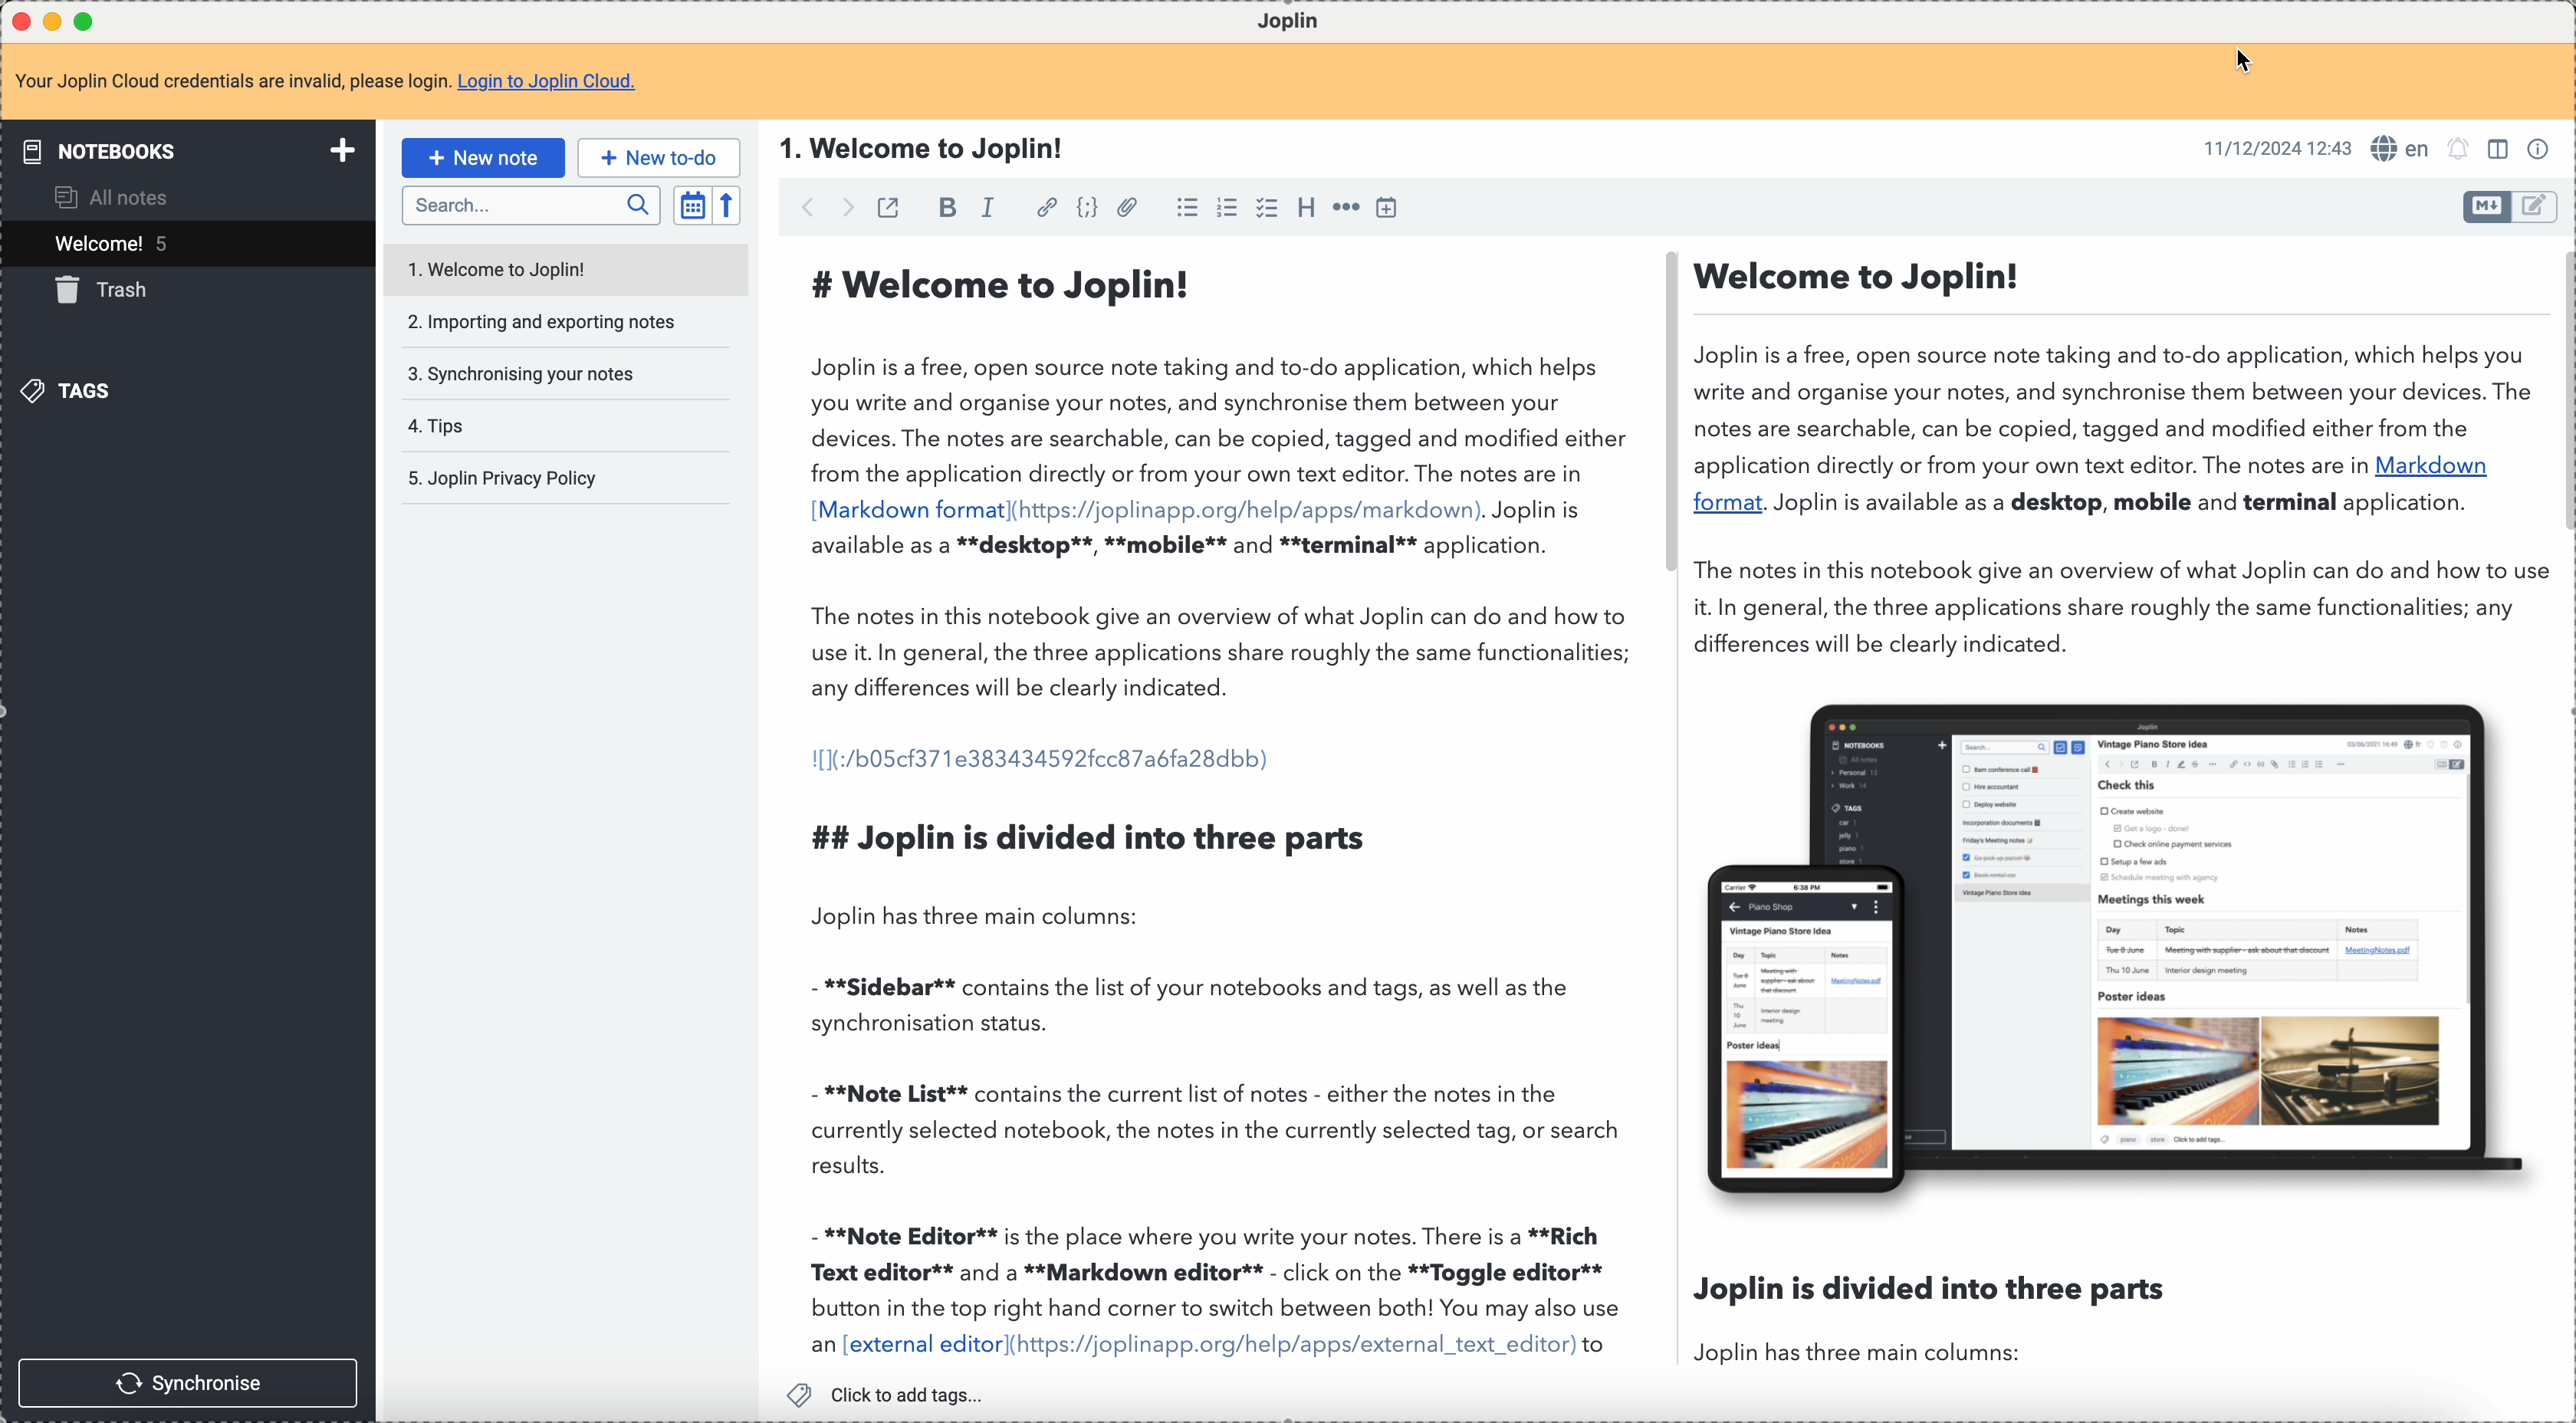 Image resolution: width=2576 pixels, height=1423 pixels. What do you see at coordinates (1663, 418) in the screenshot?
I see `scroll bar` at bounding box center [1663, 418].